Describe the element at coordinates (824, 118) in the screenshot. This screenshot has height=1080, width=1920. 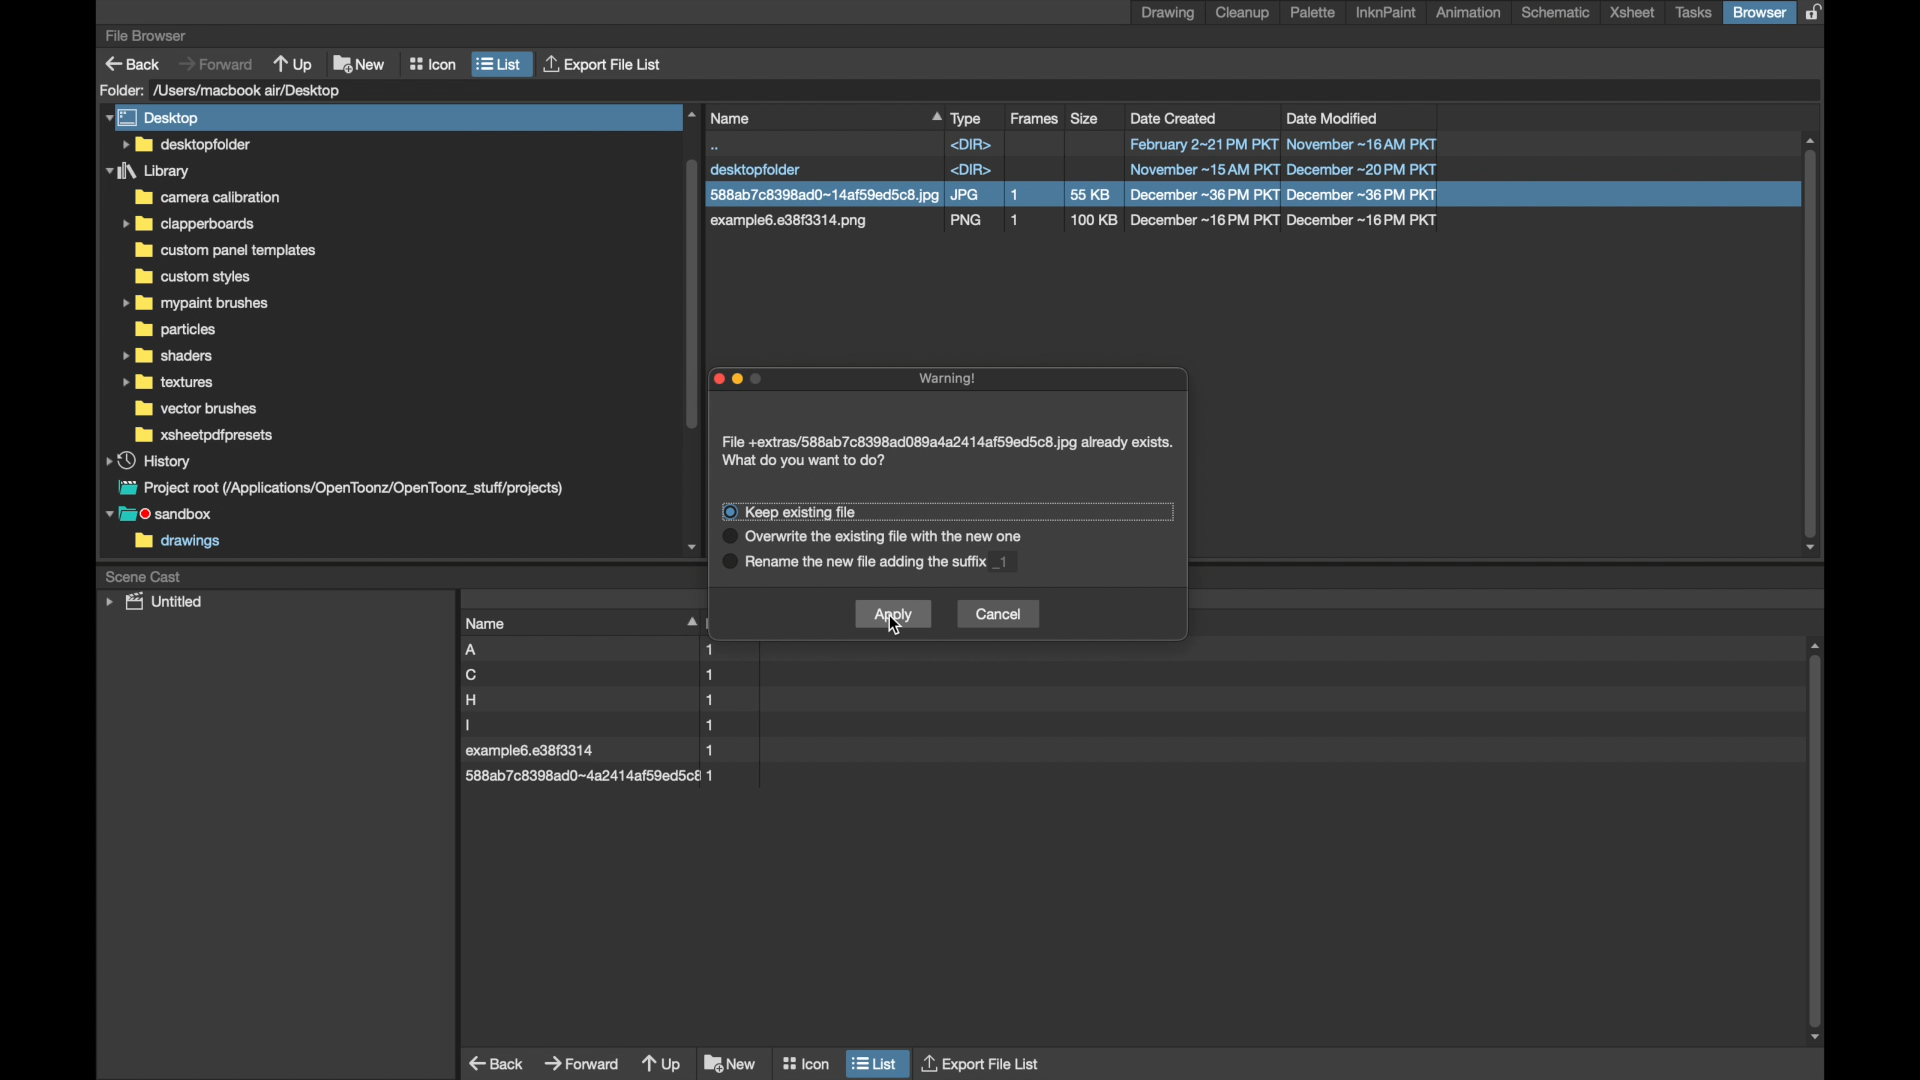
I see `name` at that location.